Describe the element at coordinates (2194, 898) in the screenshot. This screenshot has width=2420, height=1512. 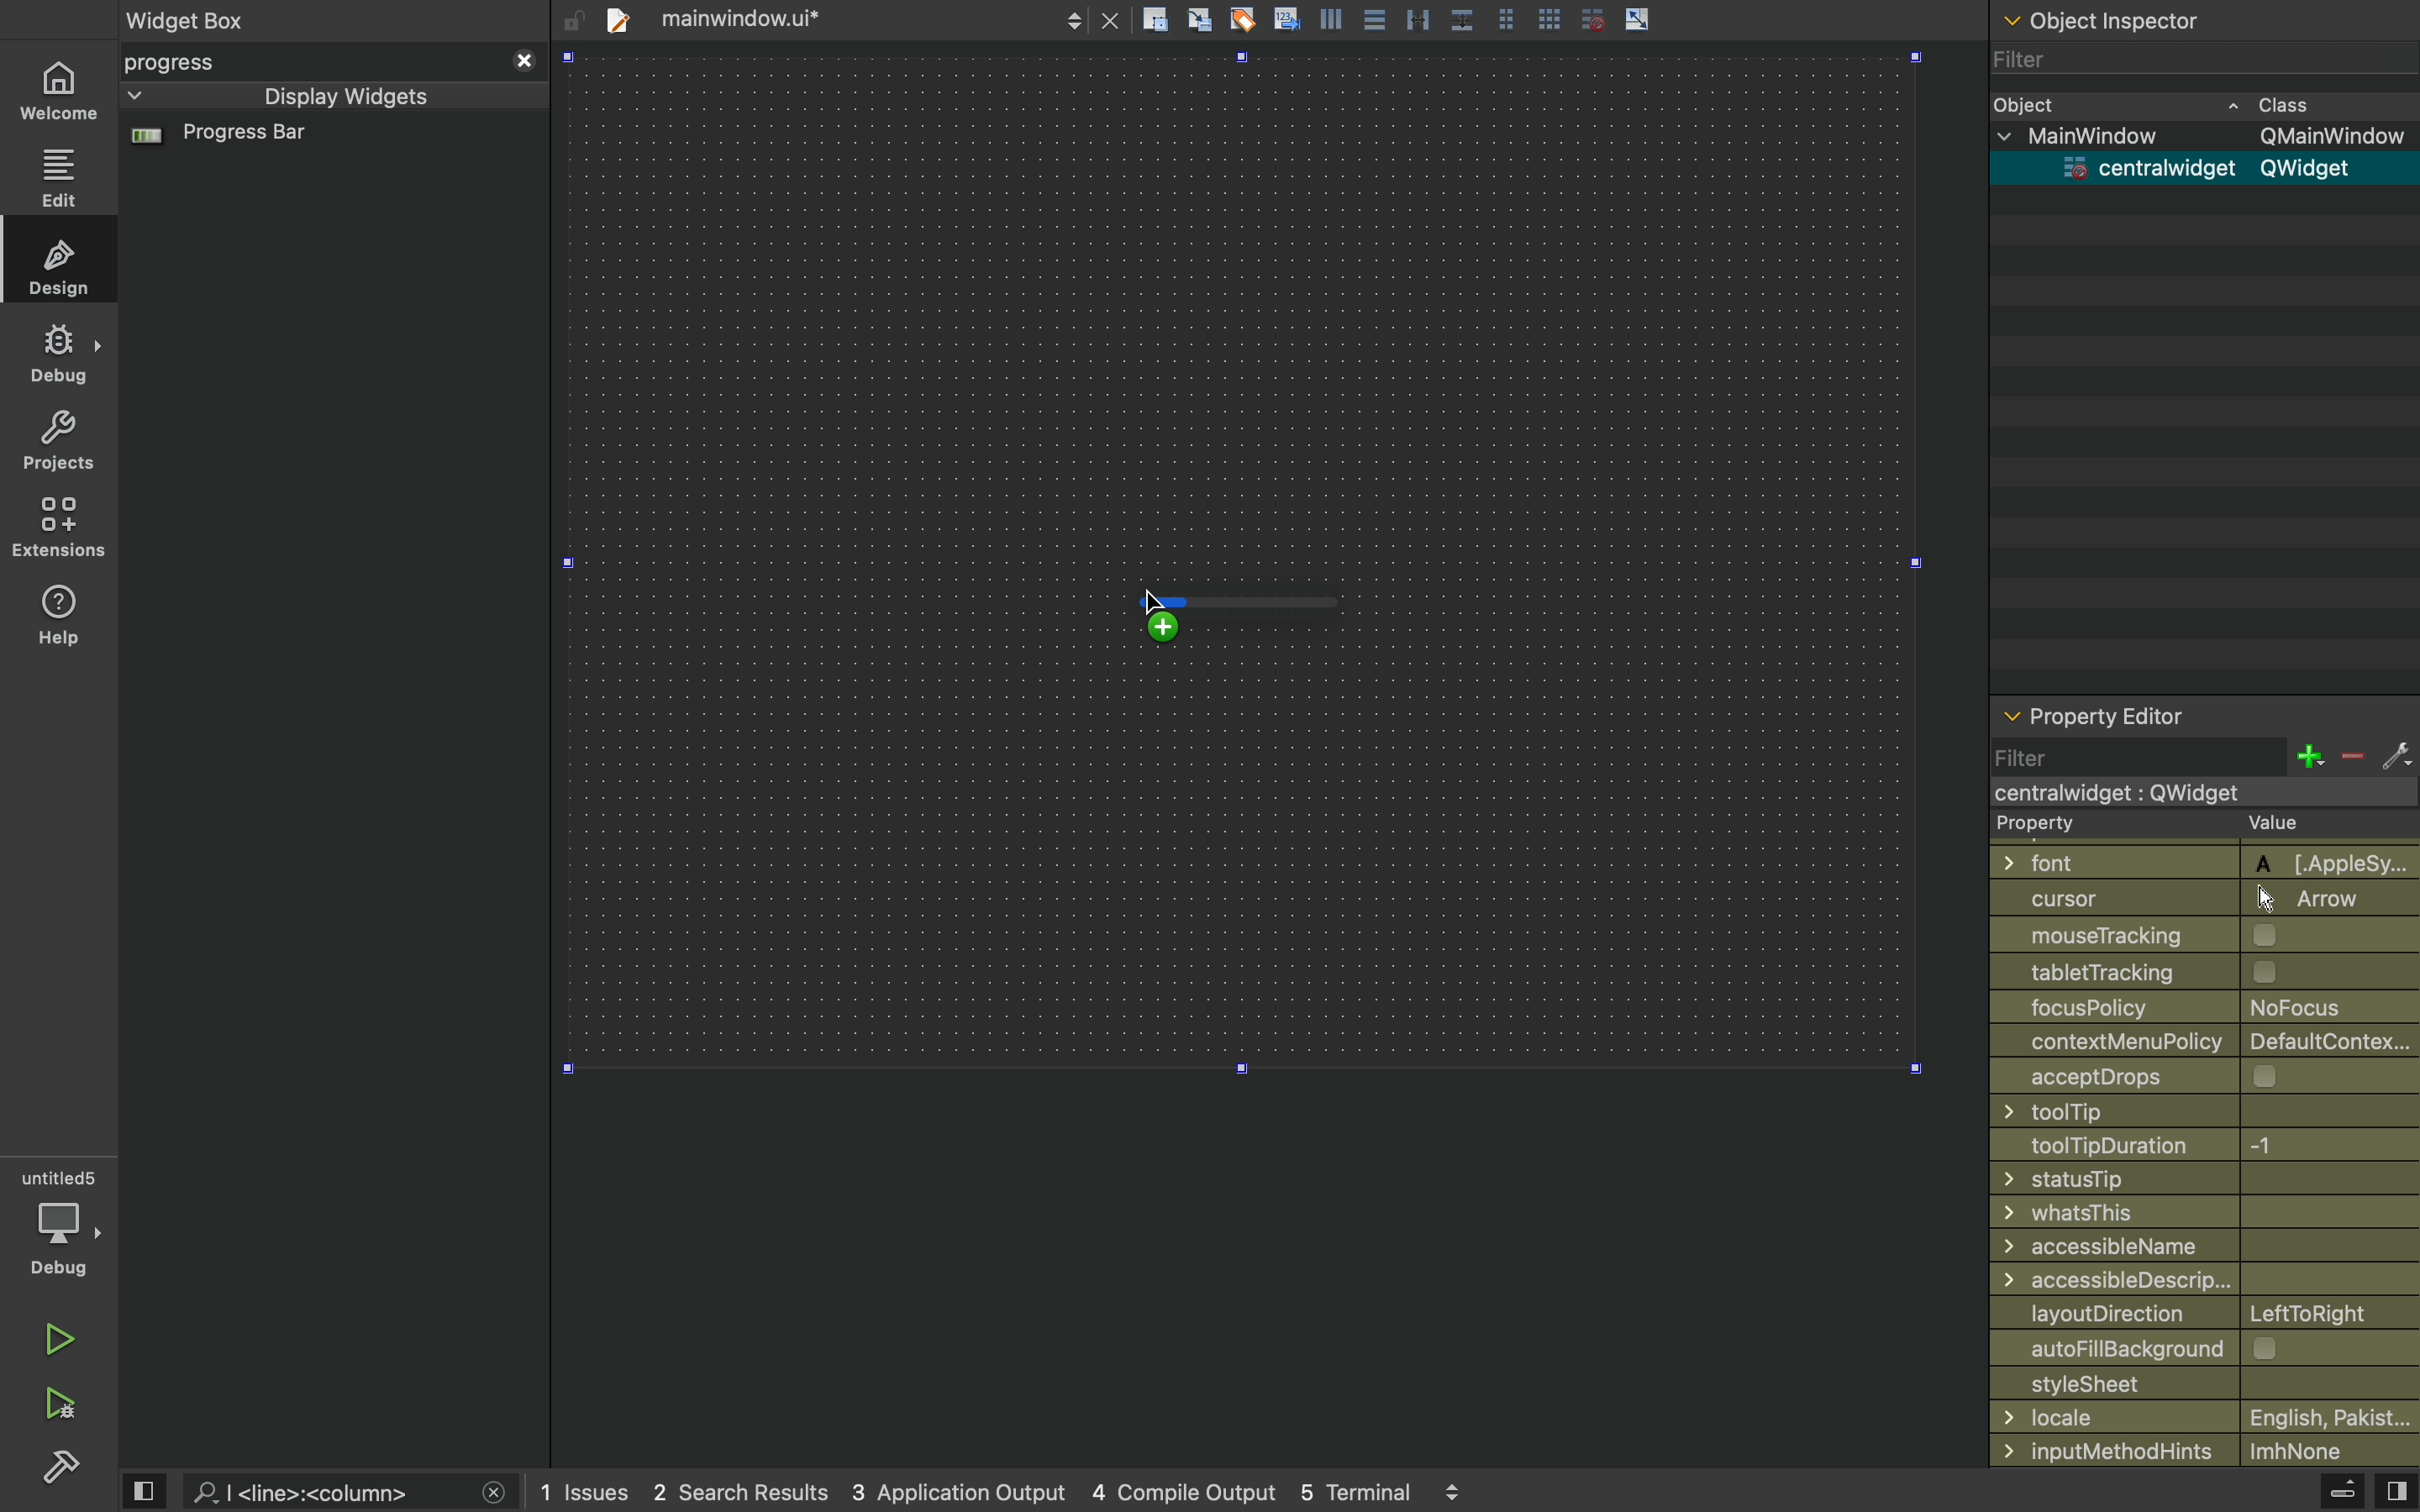
I see `cursor` at that location.